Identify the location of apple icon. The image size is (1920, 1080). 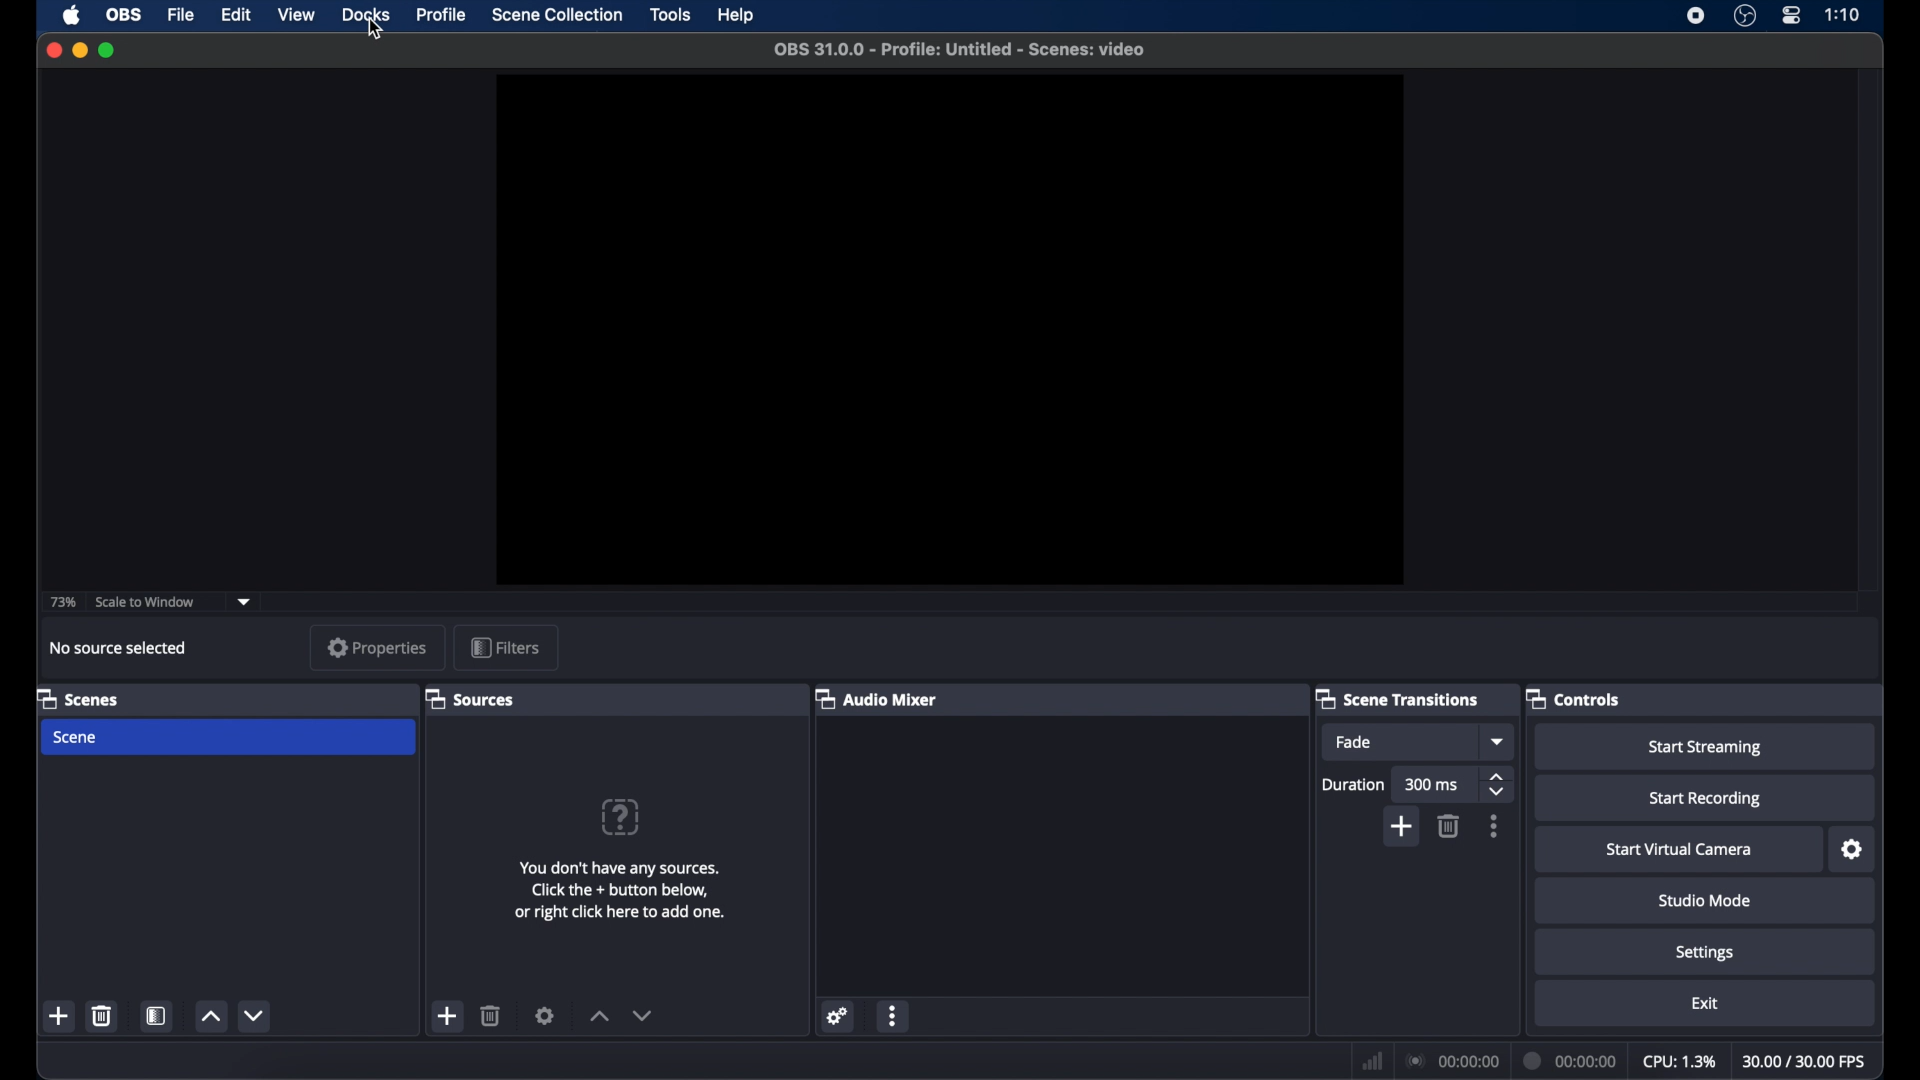
(71, 15).